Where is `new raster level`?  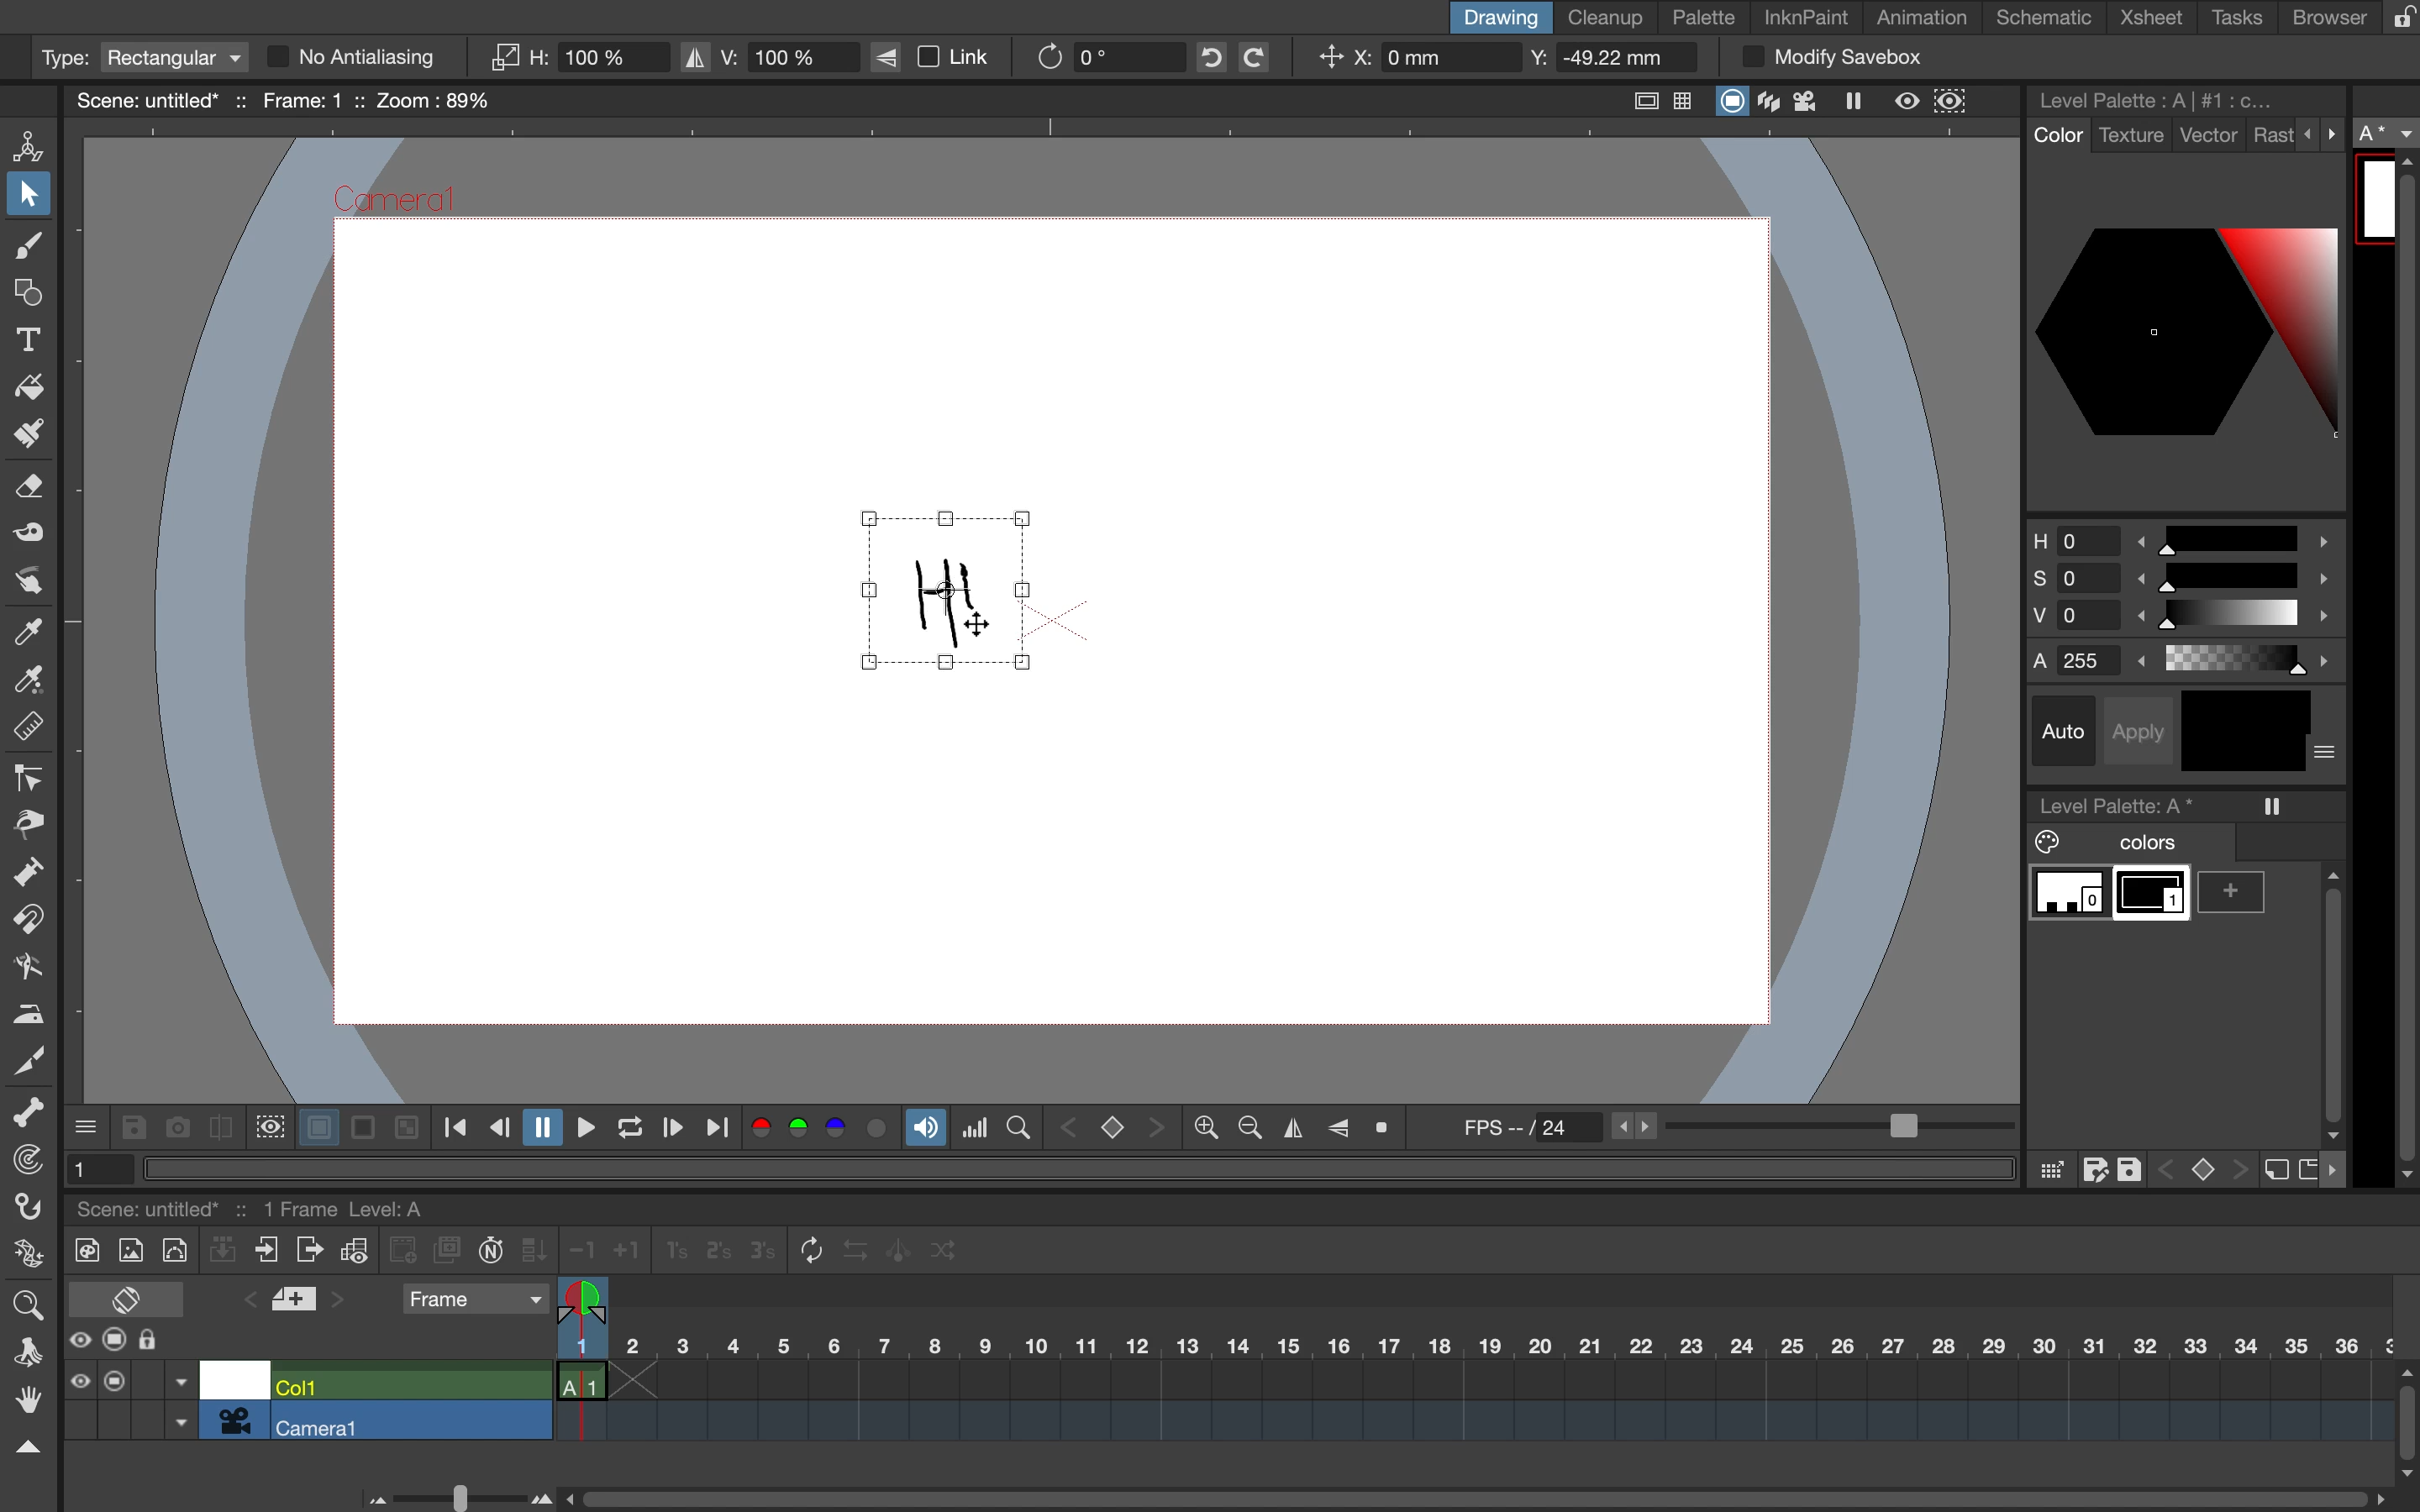 new raster level is located at coordinates (129, 1252).